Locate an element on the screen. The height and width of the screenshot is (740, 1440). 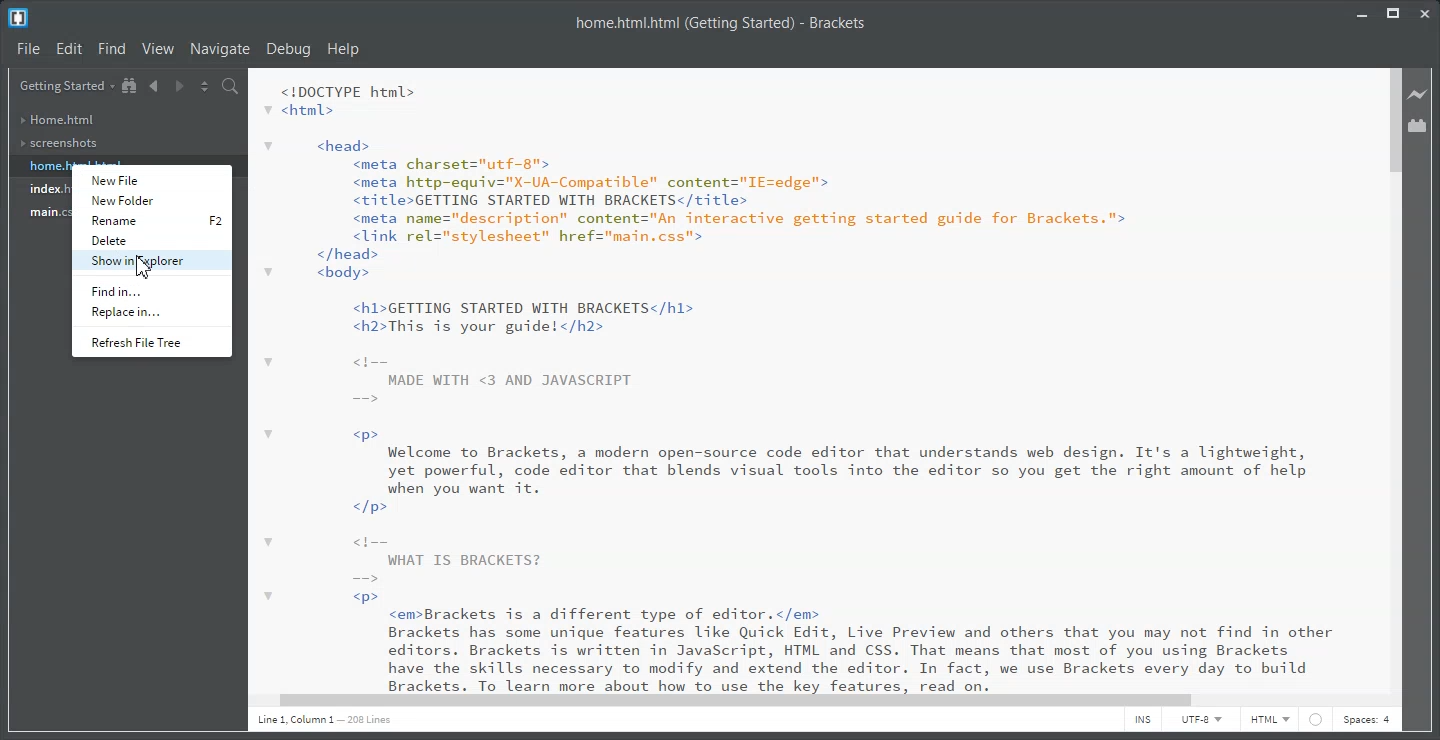
Find is located at coordinates (113, 48).